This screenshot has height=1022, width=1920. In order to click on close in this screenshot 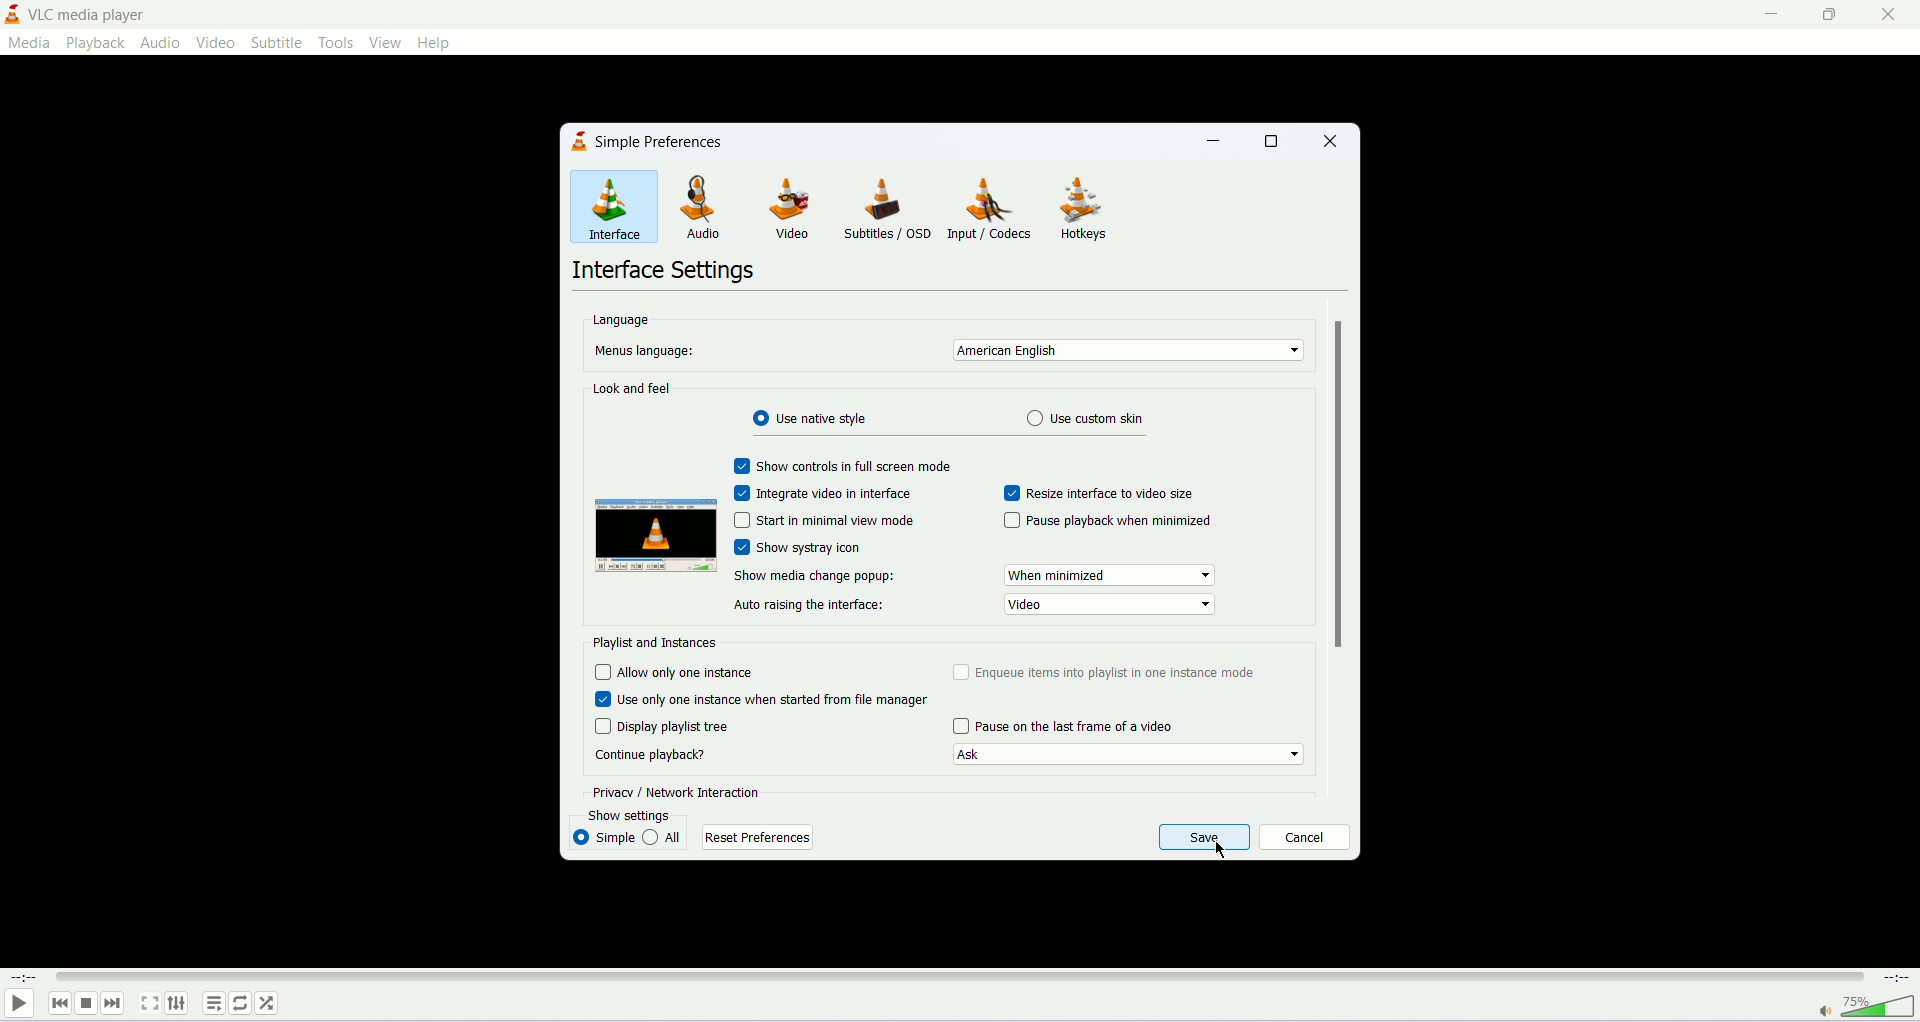, I will do `click(1895, 13)`.